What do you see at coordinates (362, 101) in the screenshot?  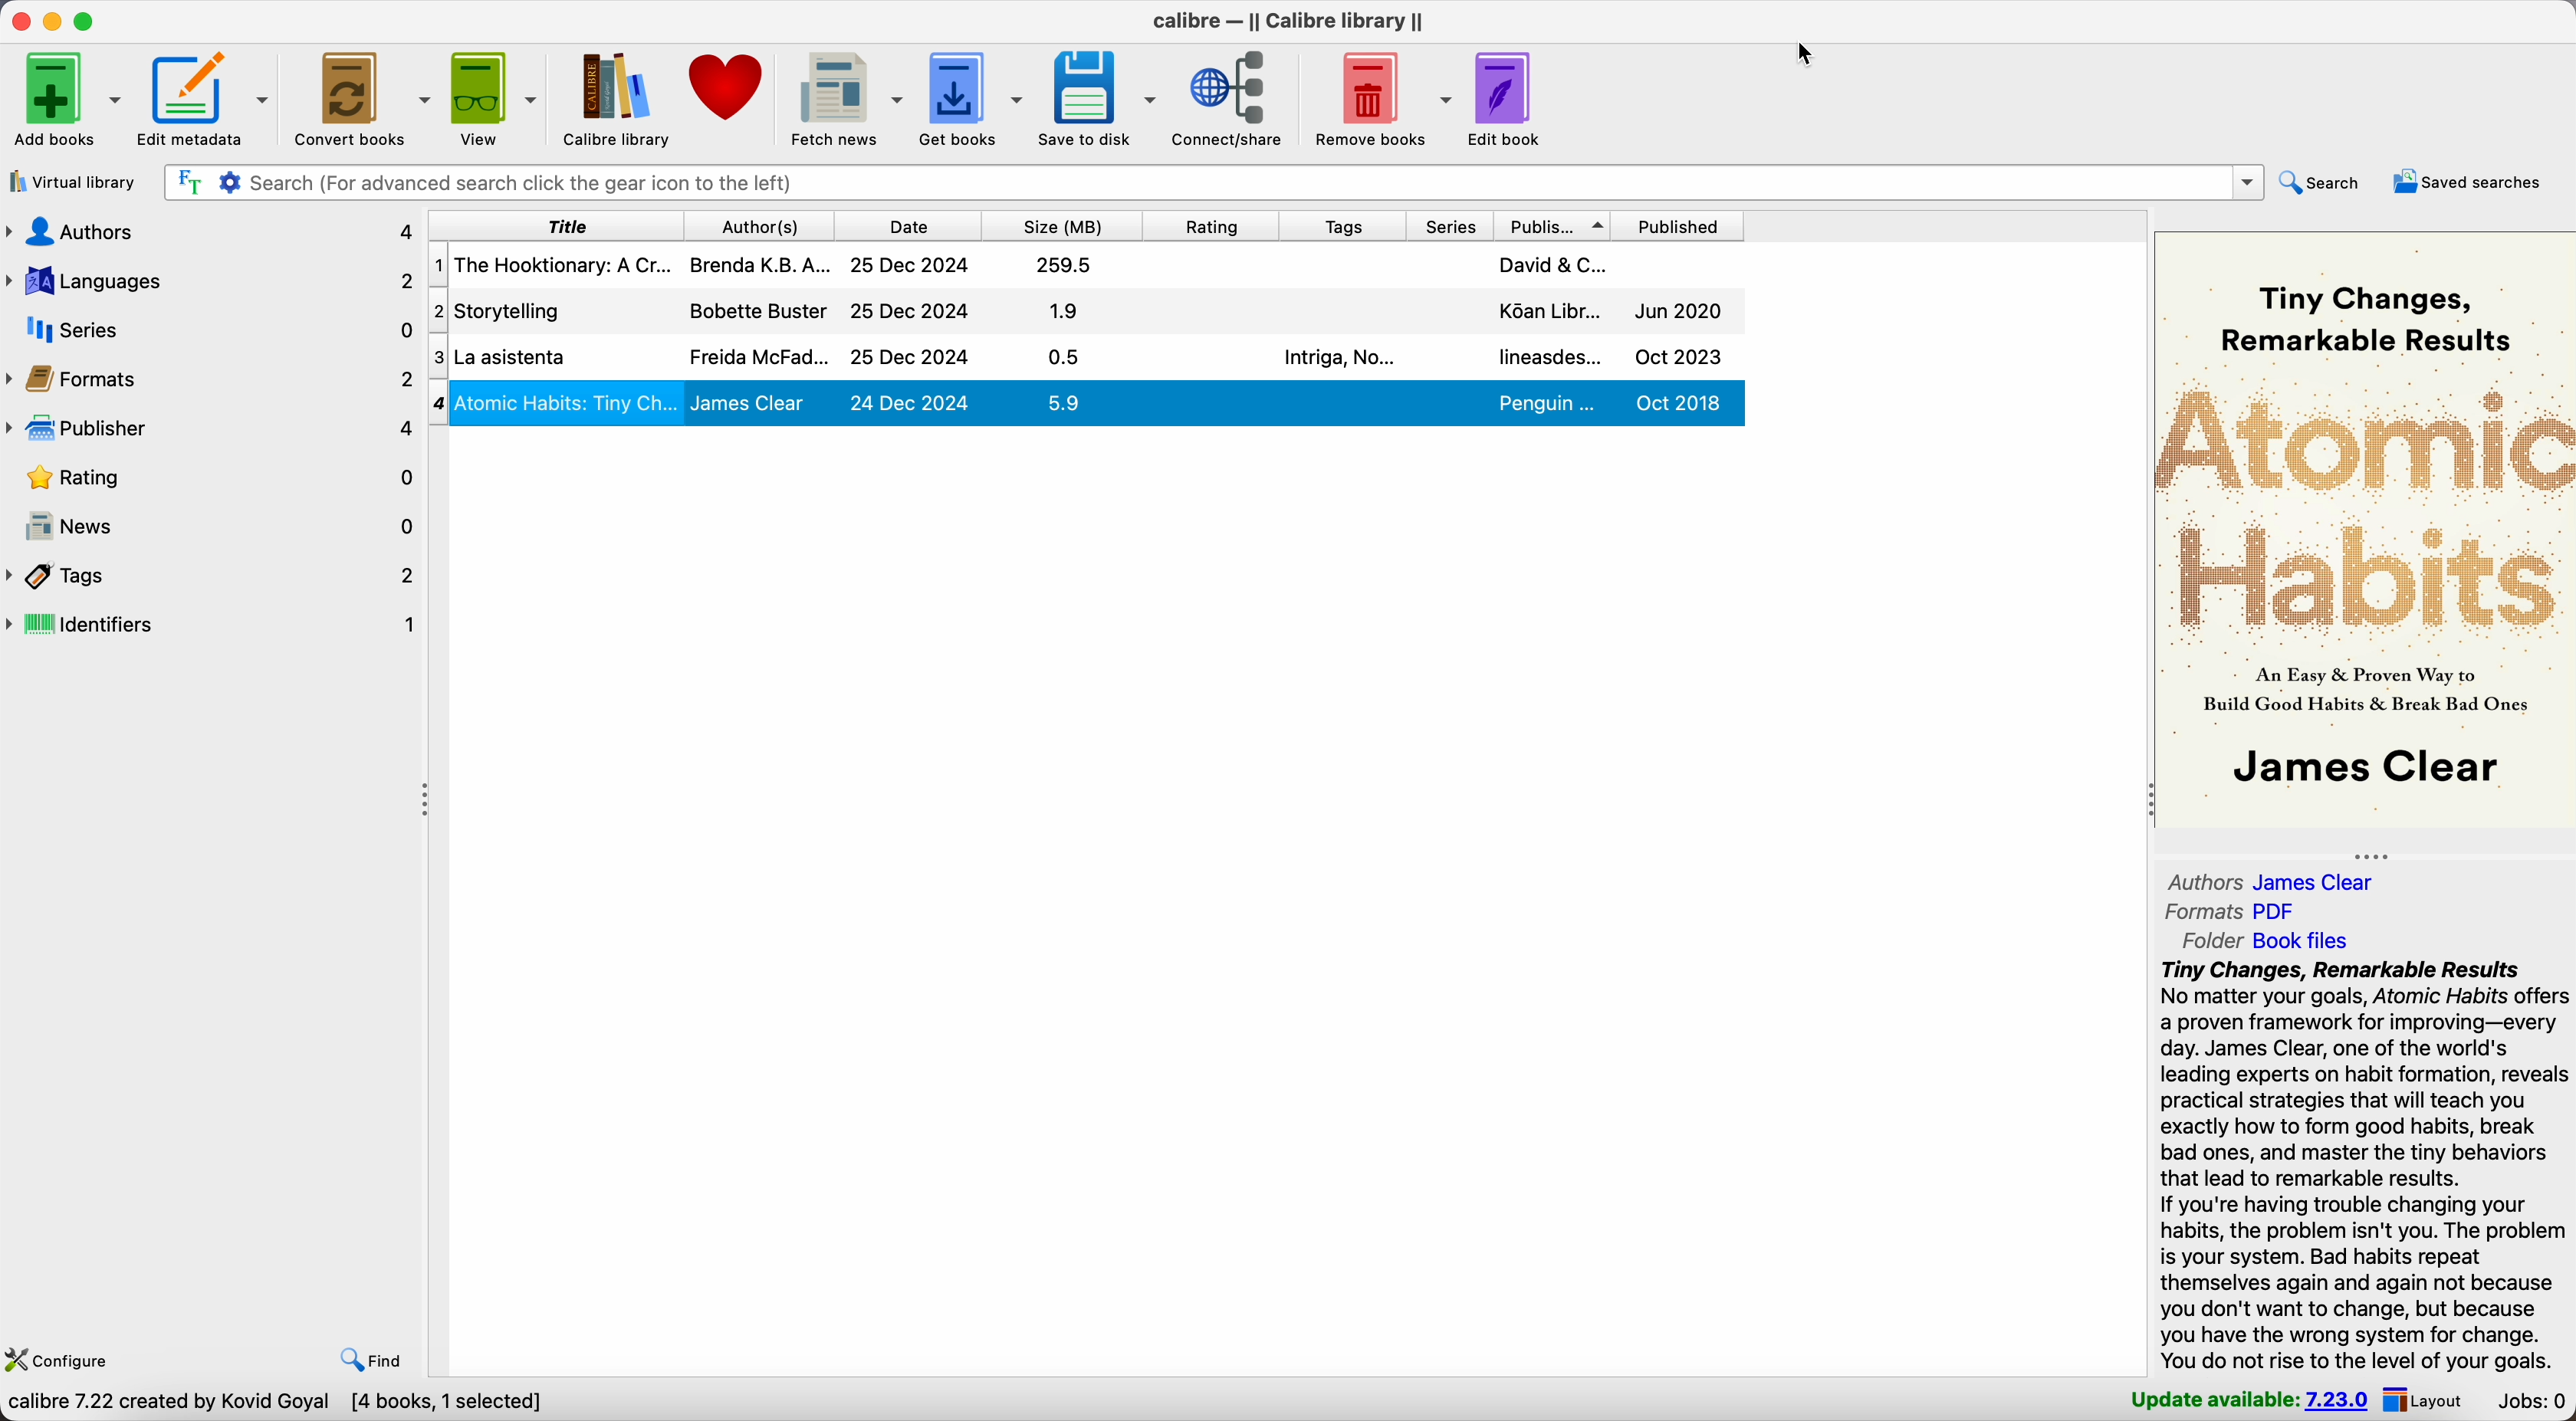 I see `convert books` at bounding box center [362, 101].